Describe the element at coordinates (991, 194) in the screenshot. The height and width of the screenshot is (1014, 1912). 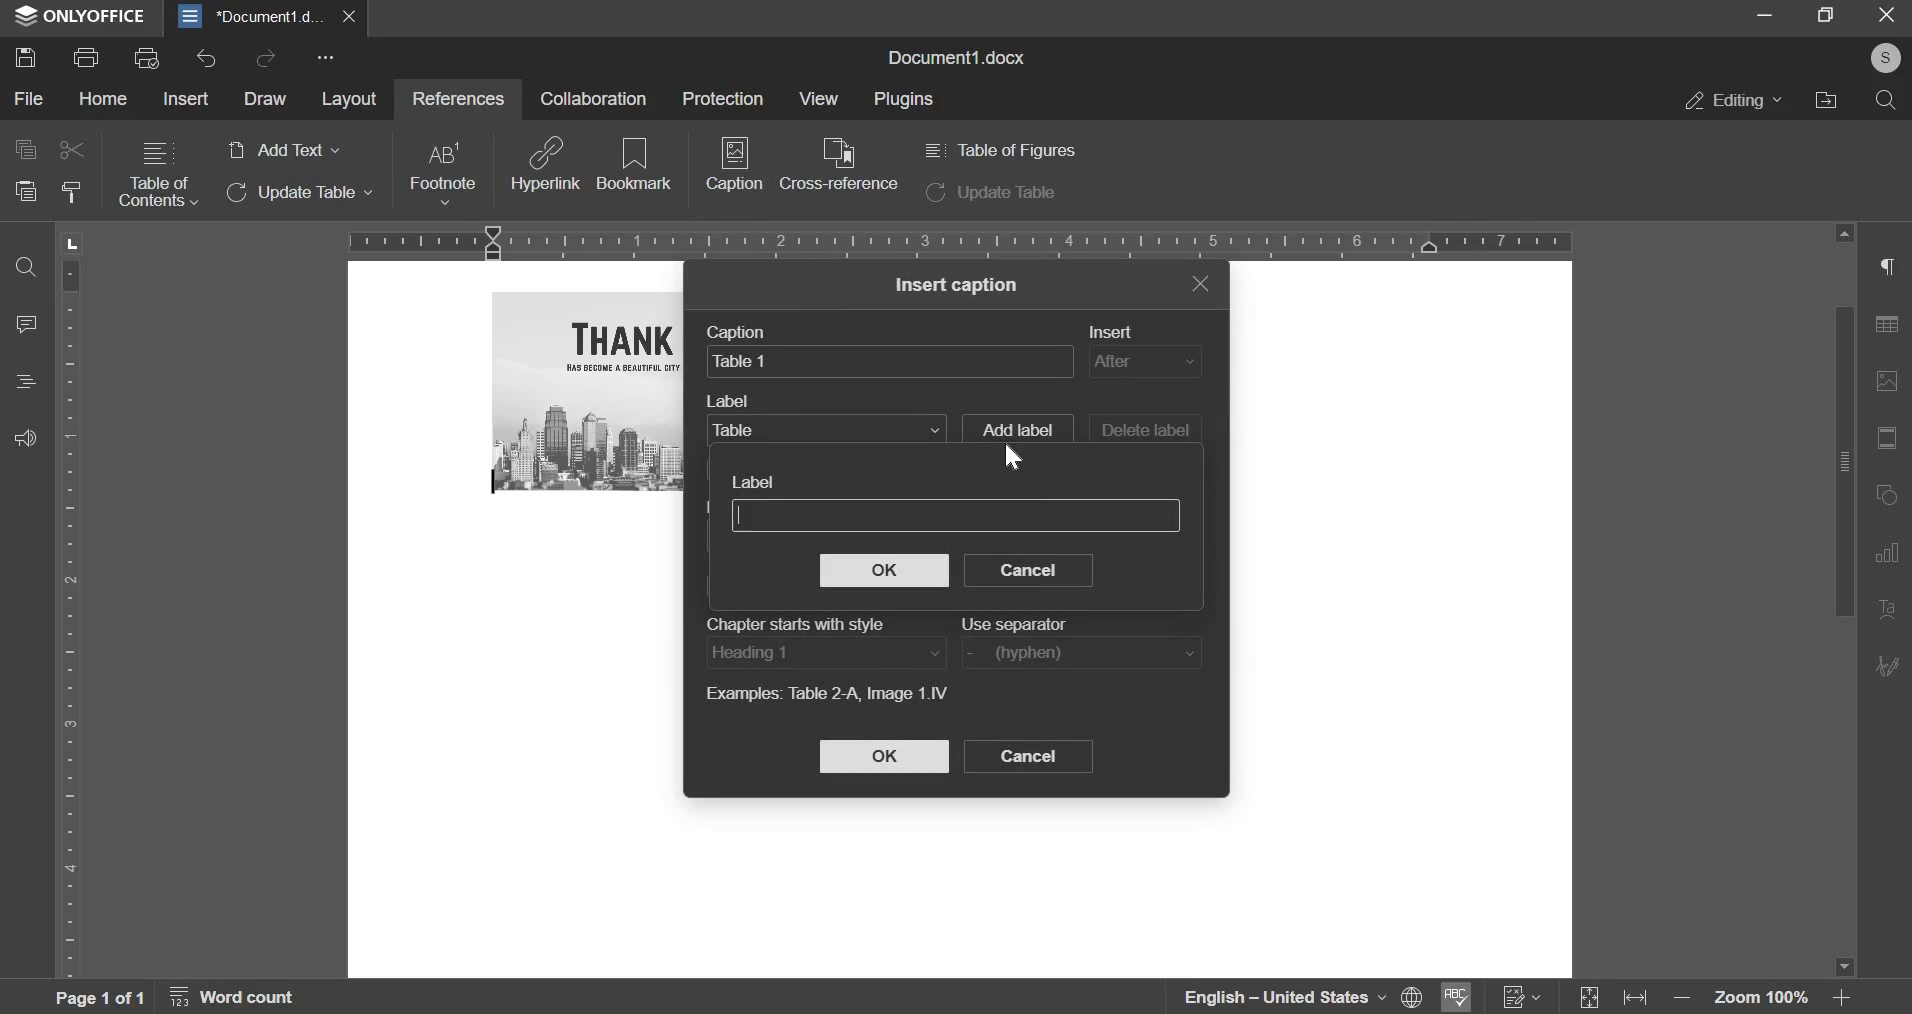
I see `update table` at that location.